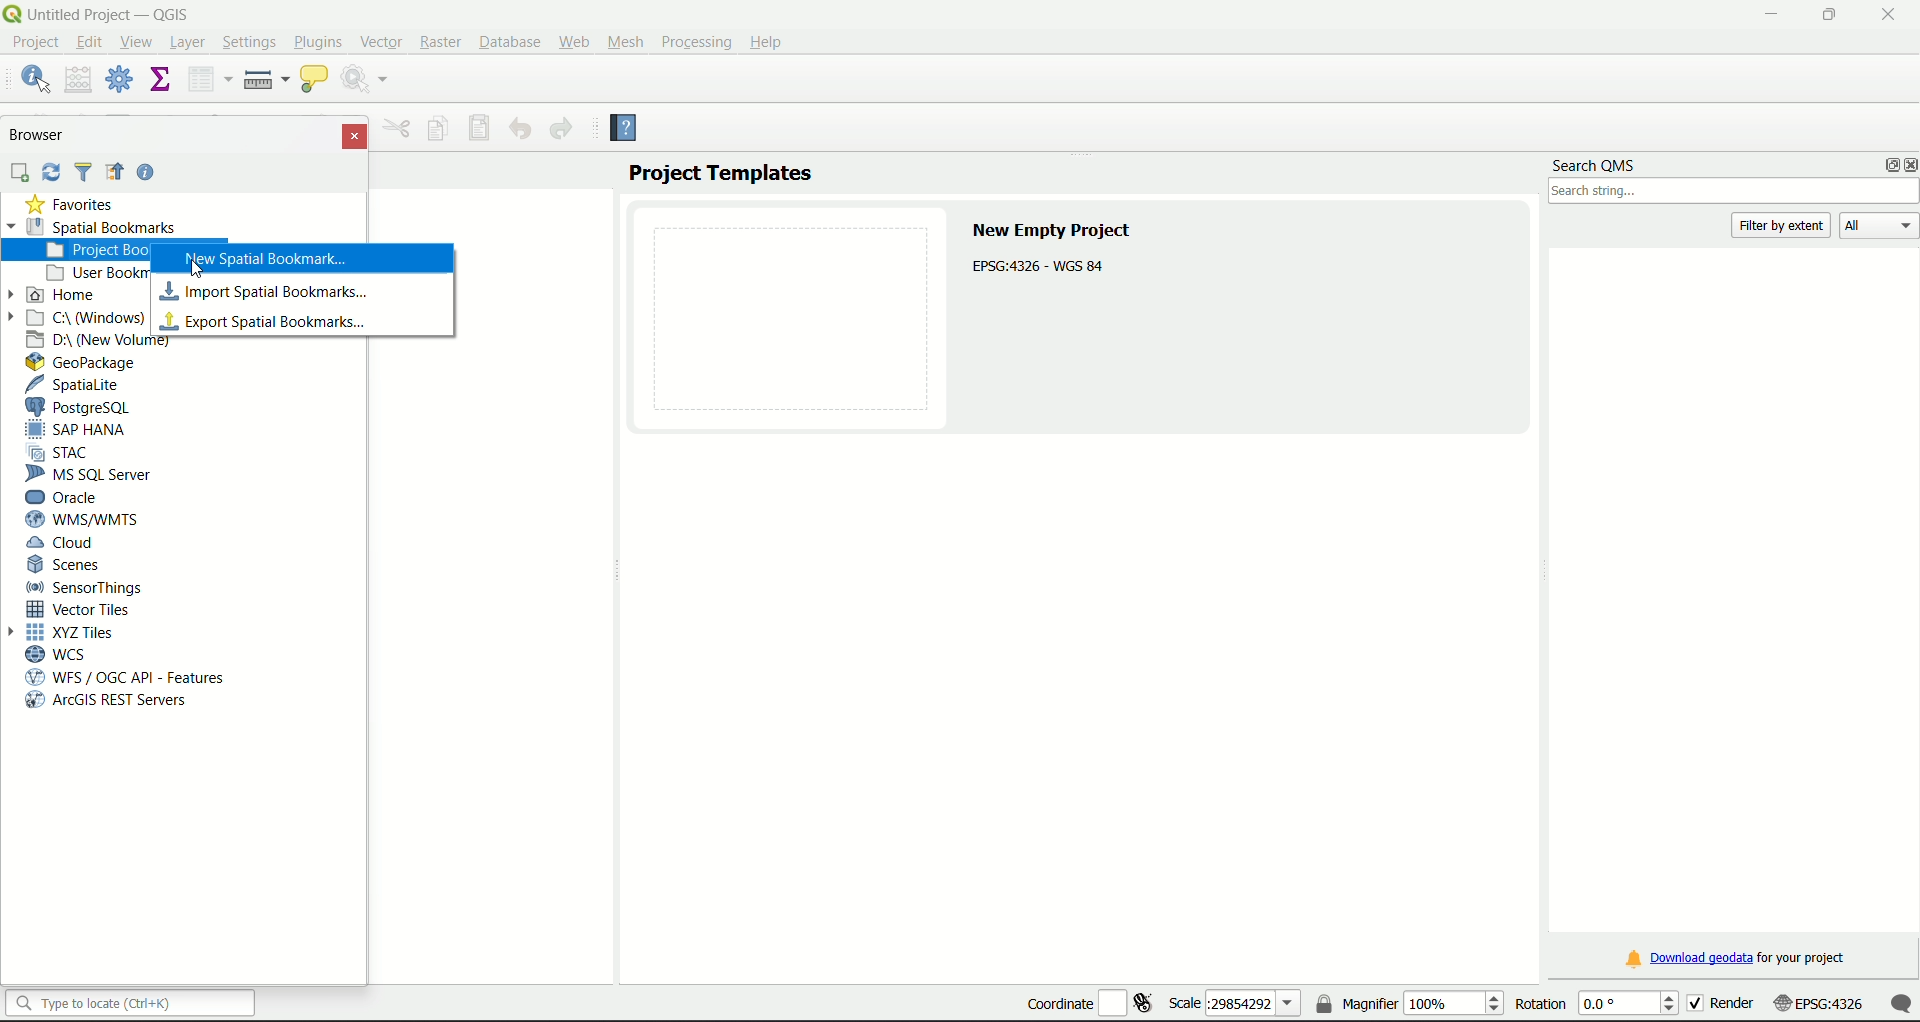  What do you see at coordinates (1594, 162) in the screenshot?
I see `search QMS` at bounding box center [1594, 162].